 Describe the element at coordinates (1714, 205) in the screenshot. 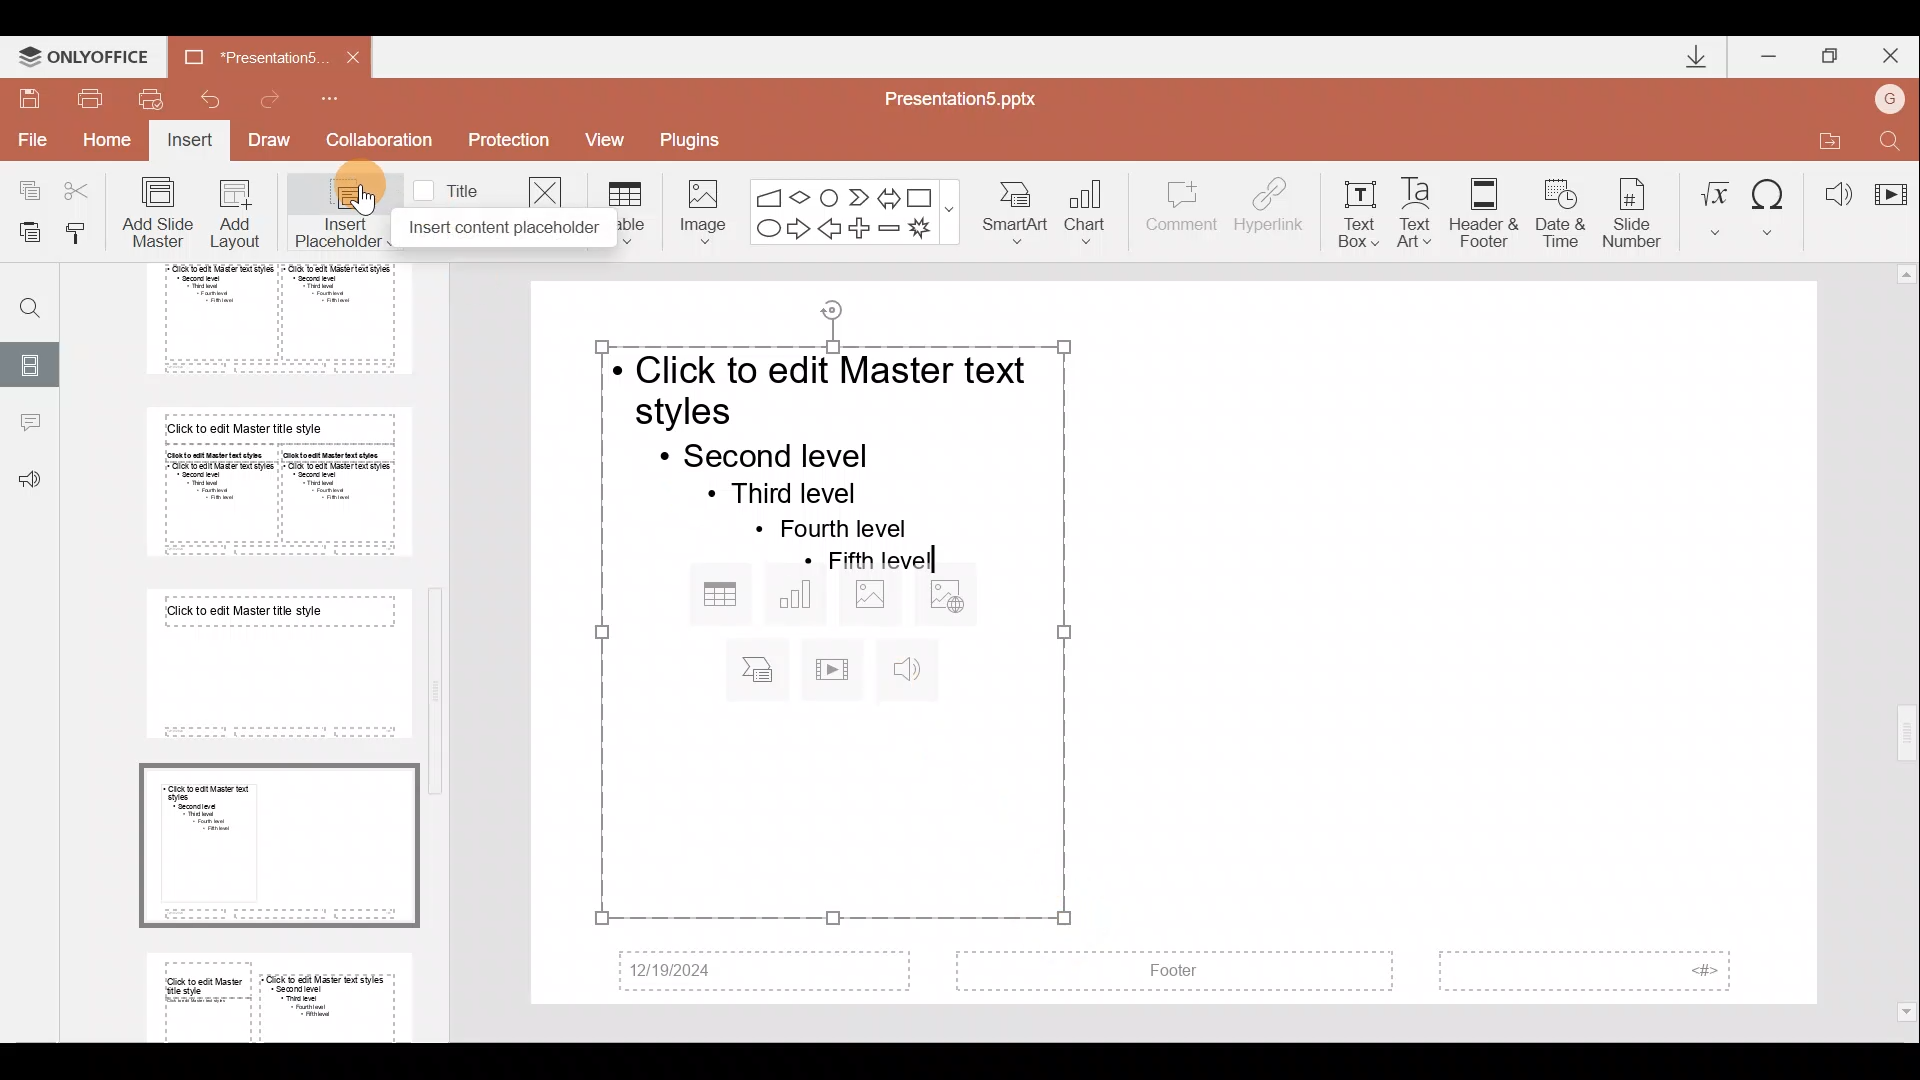

I see `Equation` at that location.